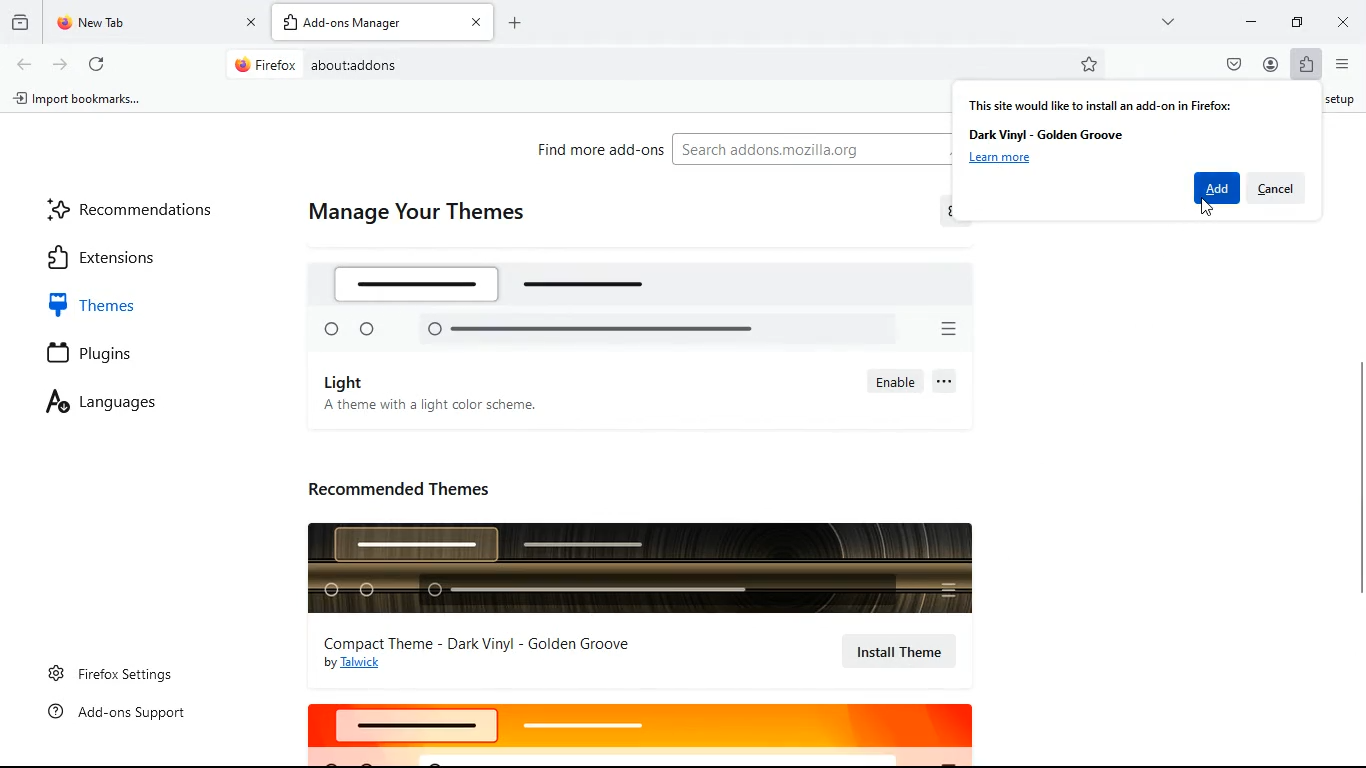 This screenshot has height=768, width=1366. I want to click on find more add-ons, so click(593, 149).